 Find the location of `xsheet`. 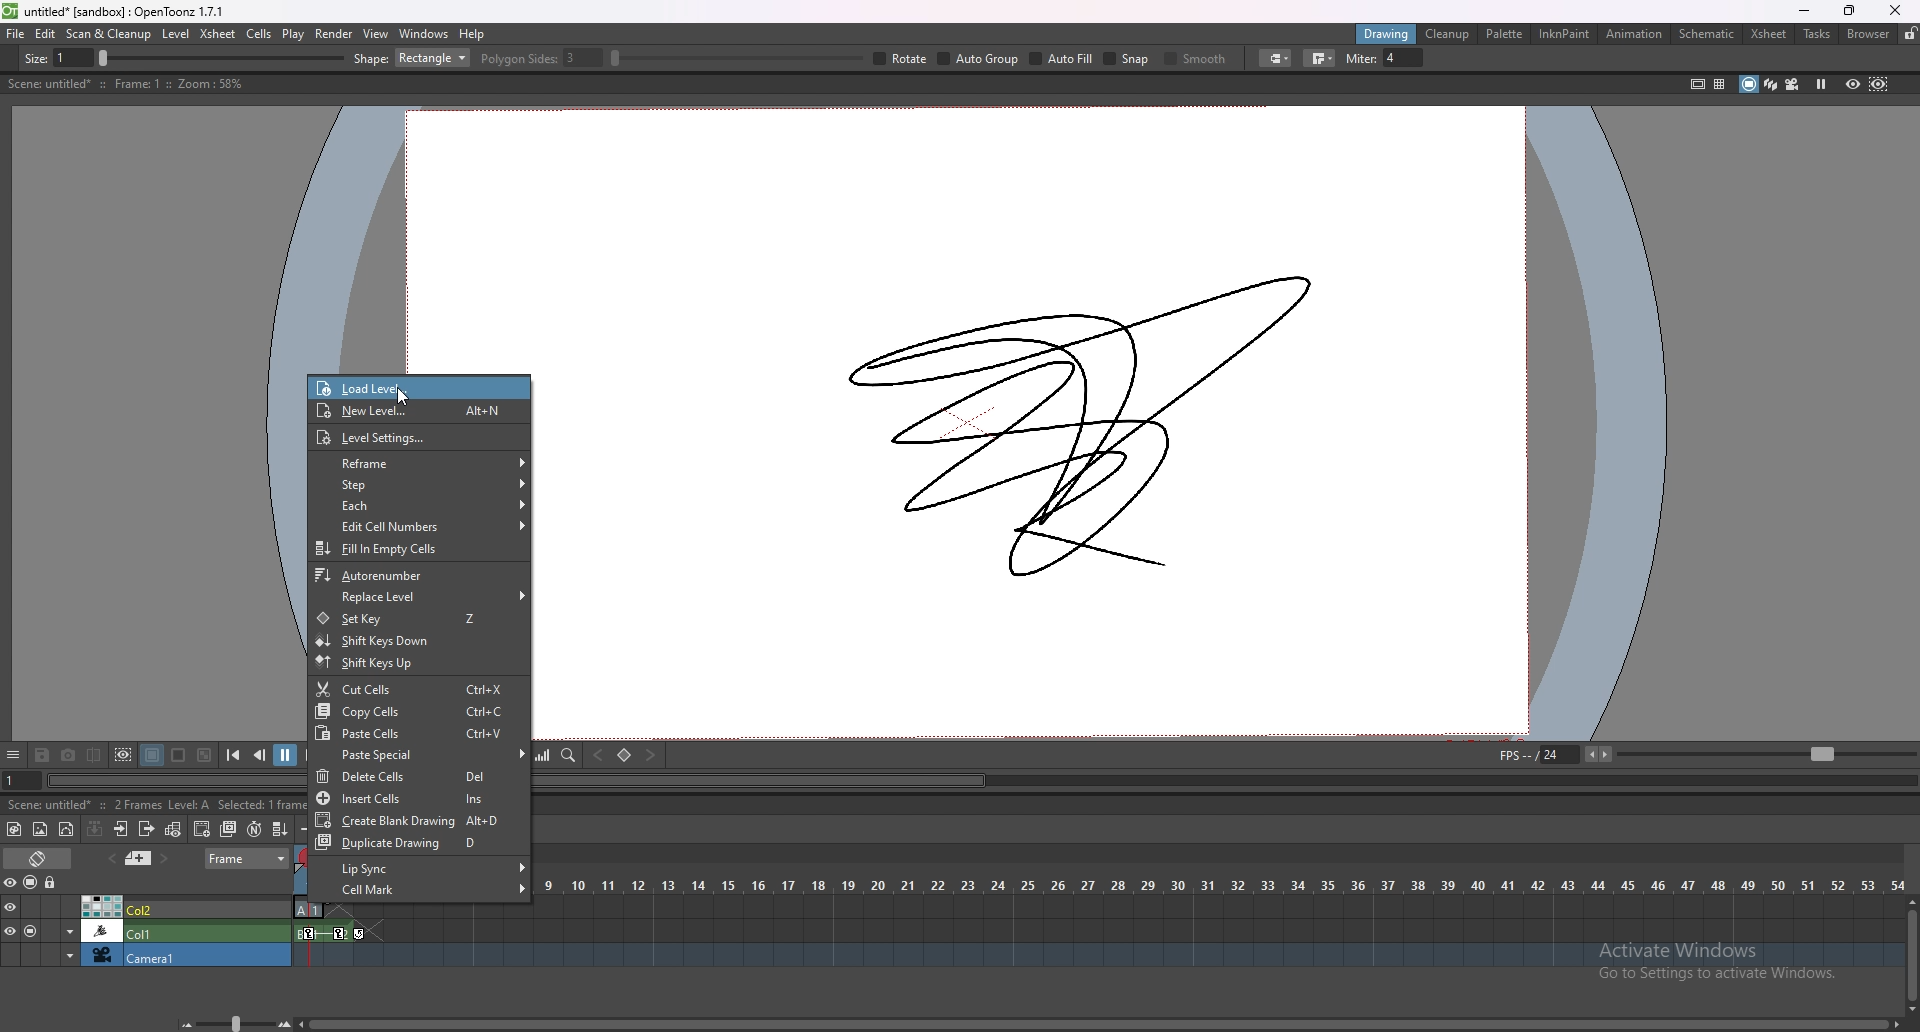

xsheet is located at coordinates (219, 33).